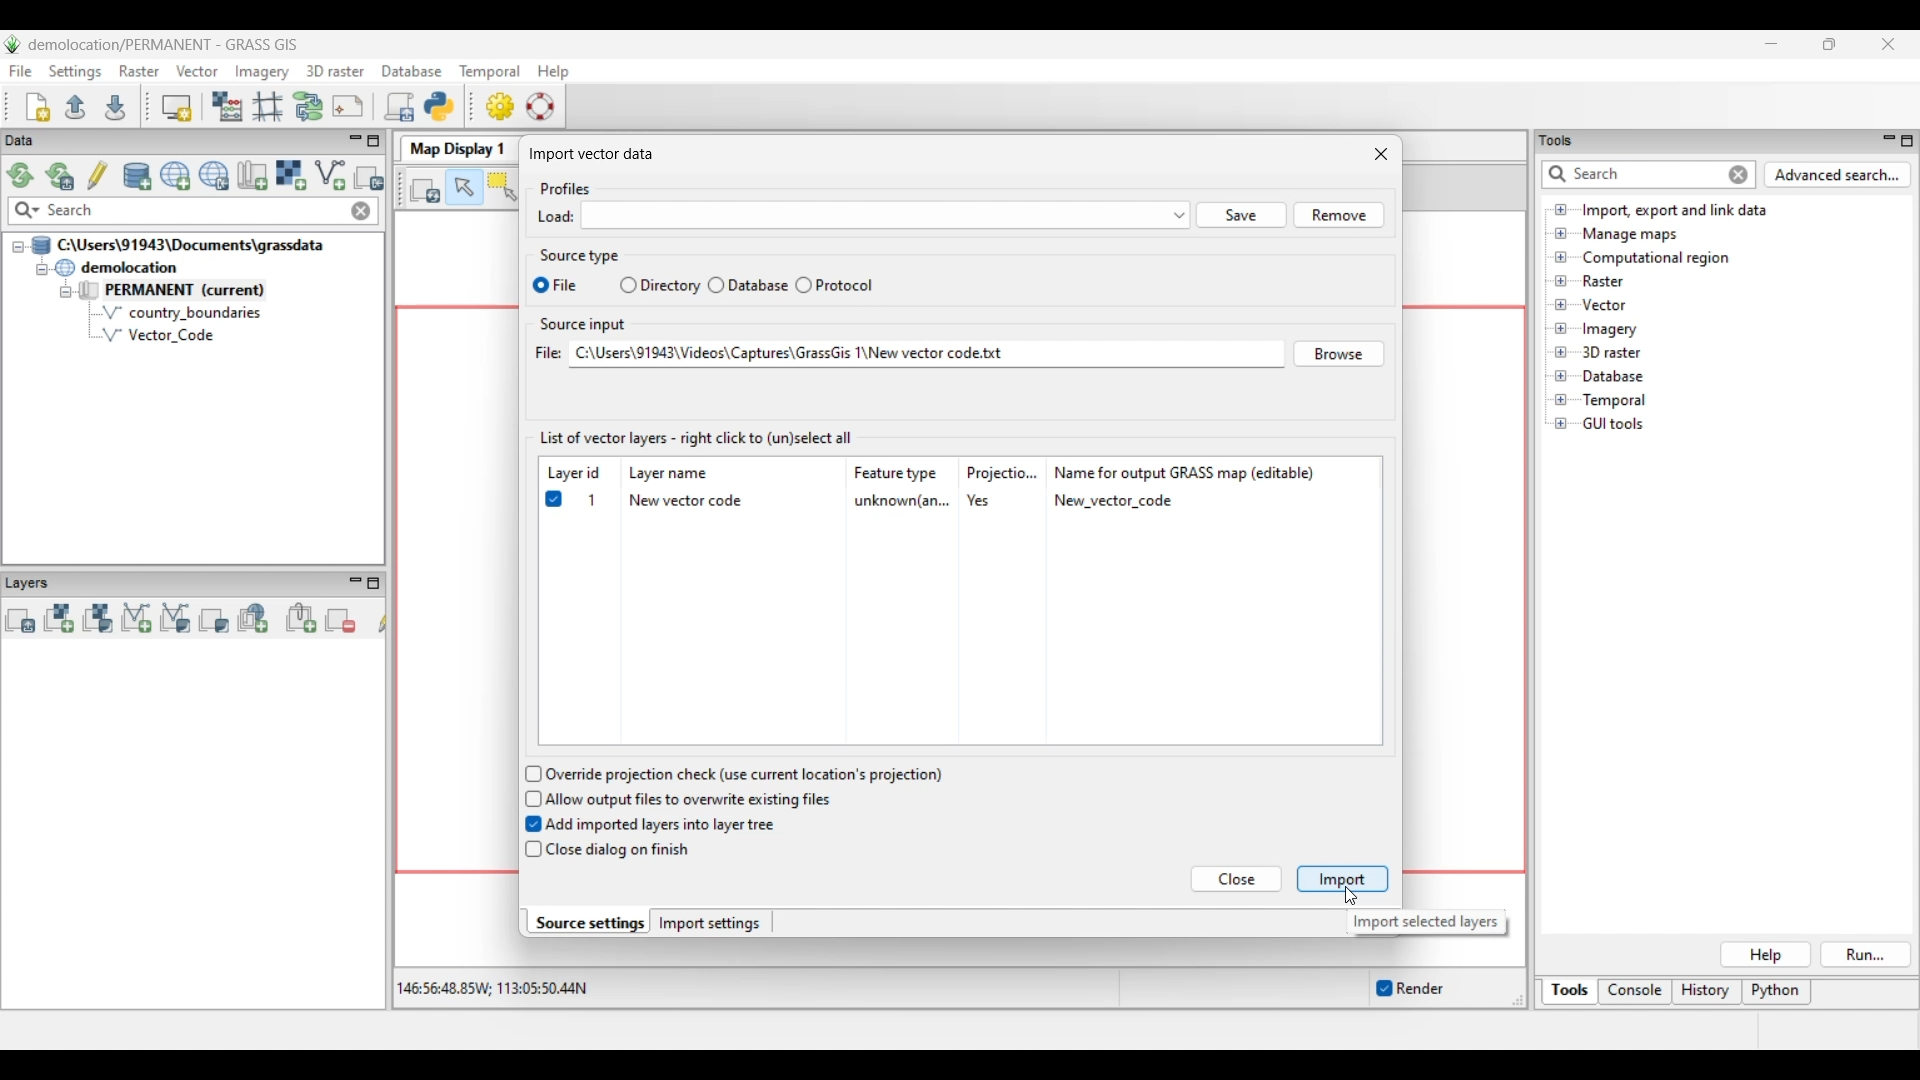 Image resolution: width=1920 pixels, height=1080 pixels. I want to click on Allow edits outside of the current mapset, so click(98, 175).